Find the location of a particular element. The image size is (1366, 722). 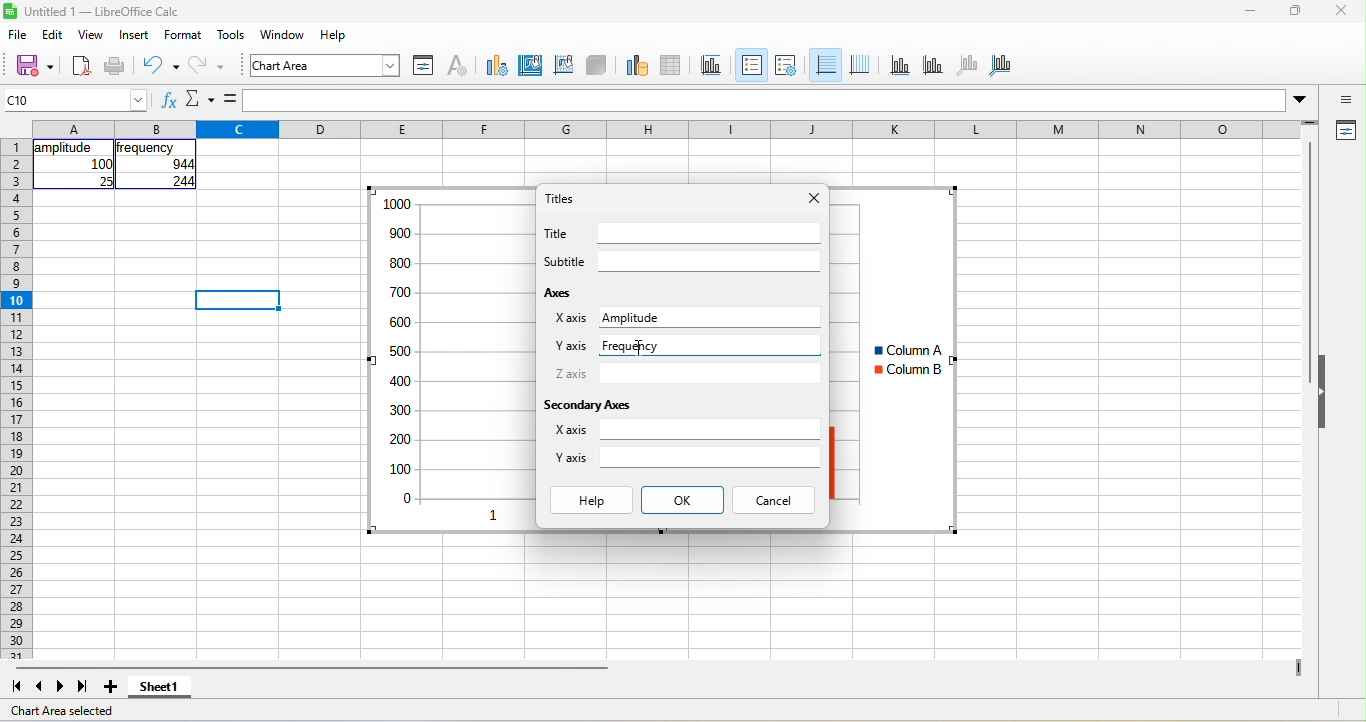

Input for X axis is located at coordinates (742, 316).